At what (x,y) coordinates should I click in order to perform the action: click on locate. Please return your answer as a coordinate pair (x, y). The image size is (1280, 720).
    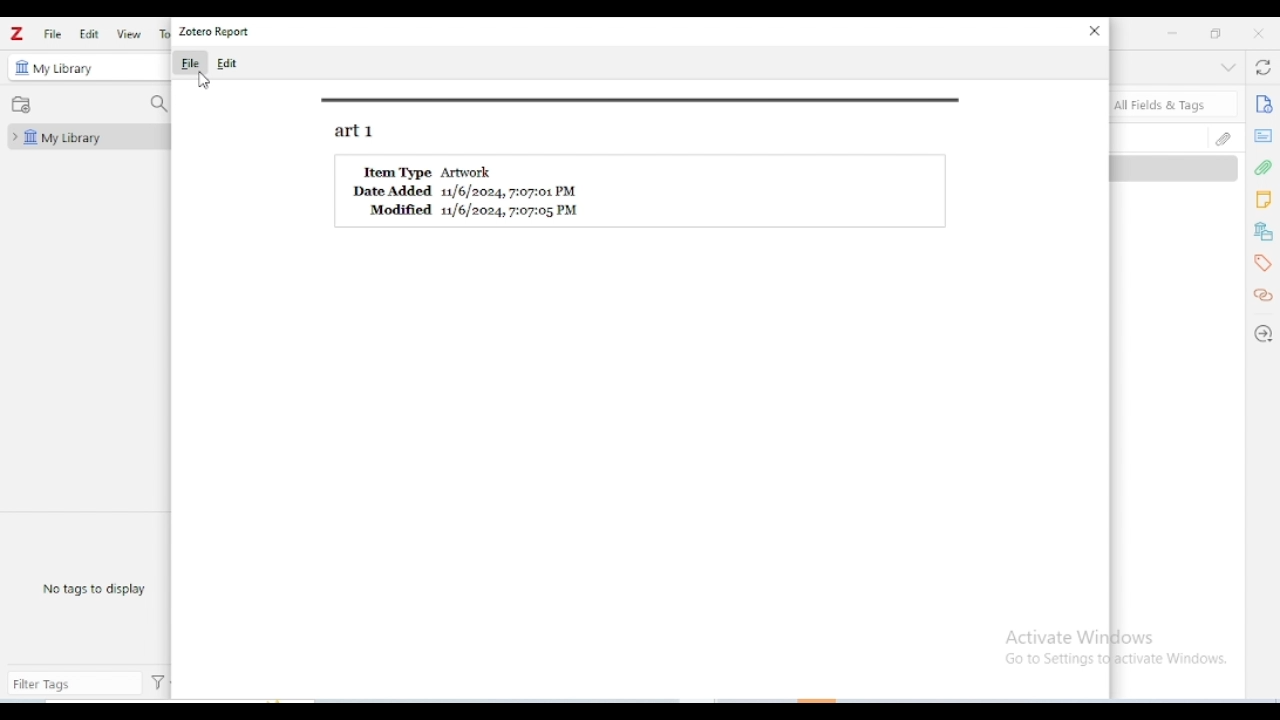
    Looking at the image, I should click on (1262, 336).